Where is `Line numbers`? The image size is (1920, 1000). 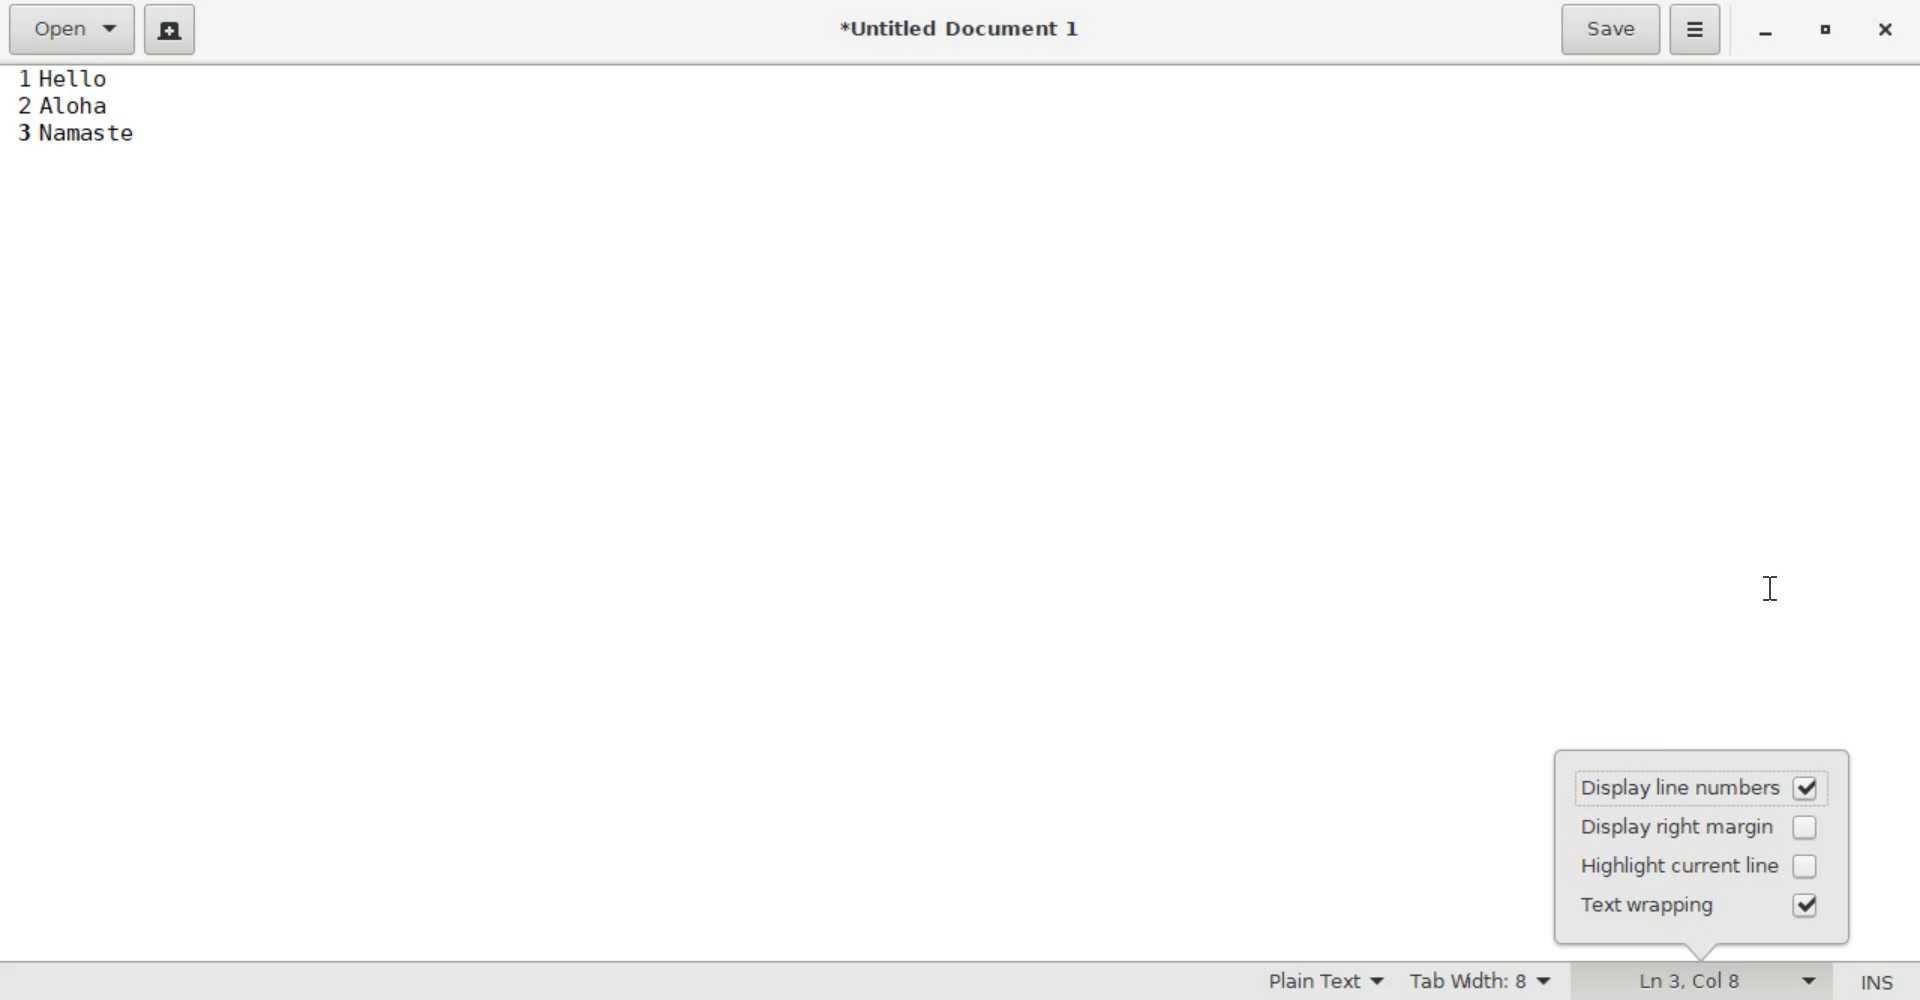
Line numbers is located at coordinates (25, 119).